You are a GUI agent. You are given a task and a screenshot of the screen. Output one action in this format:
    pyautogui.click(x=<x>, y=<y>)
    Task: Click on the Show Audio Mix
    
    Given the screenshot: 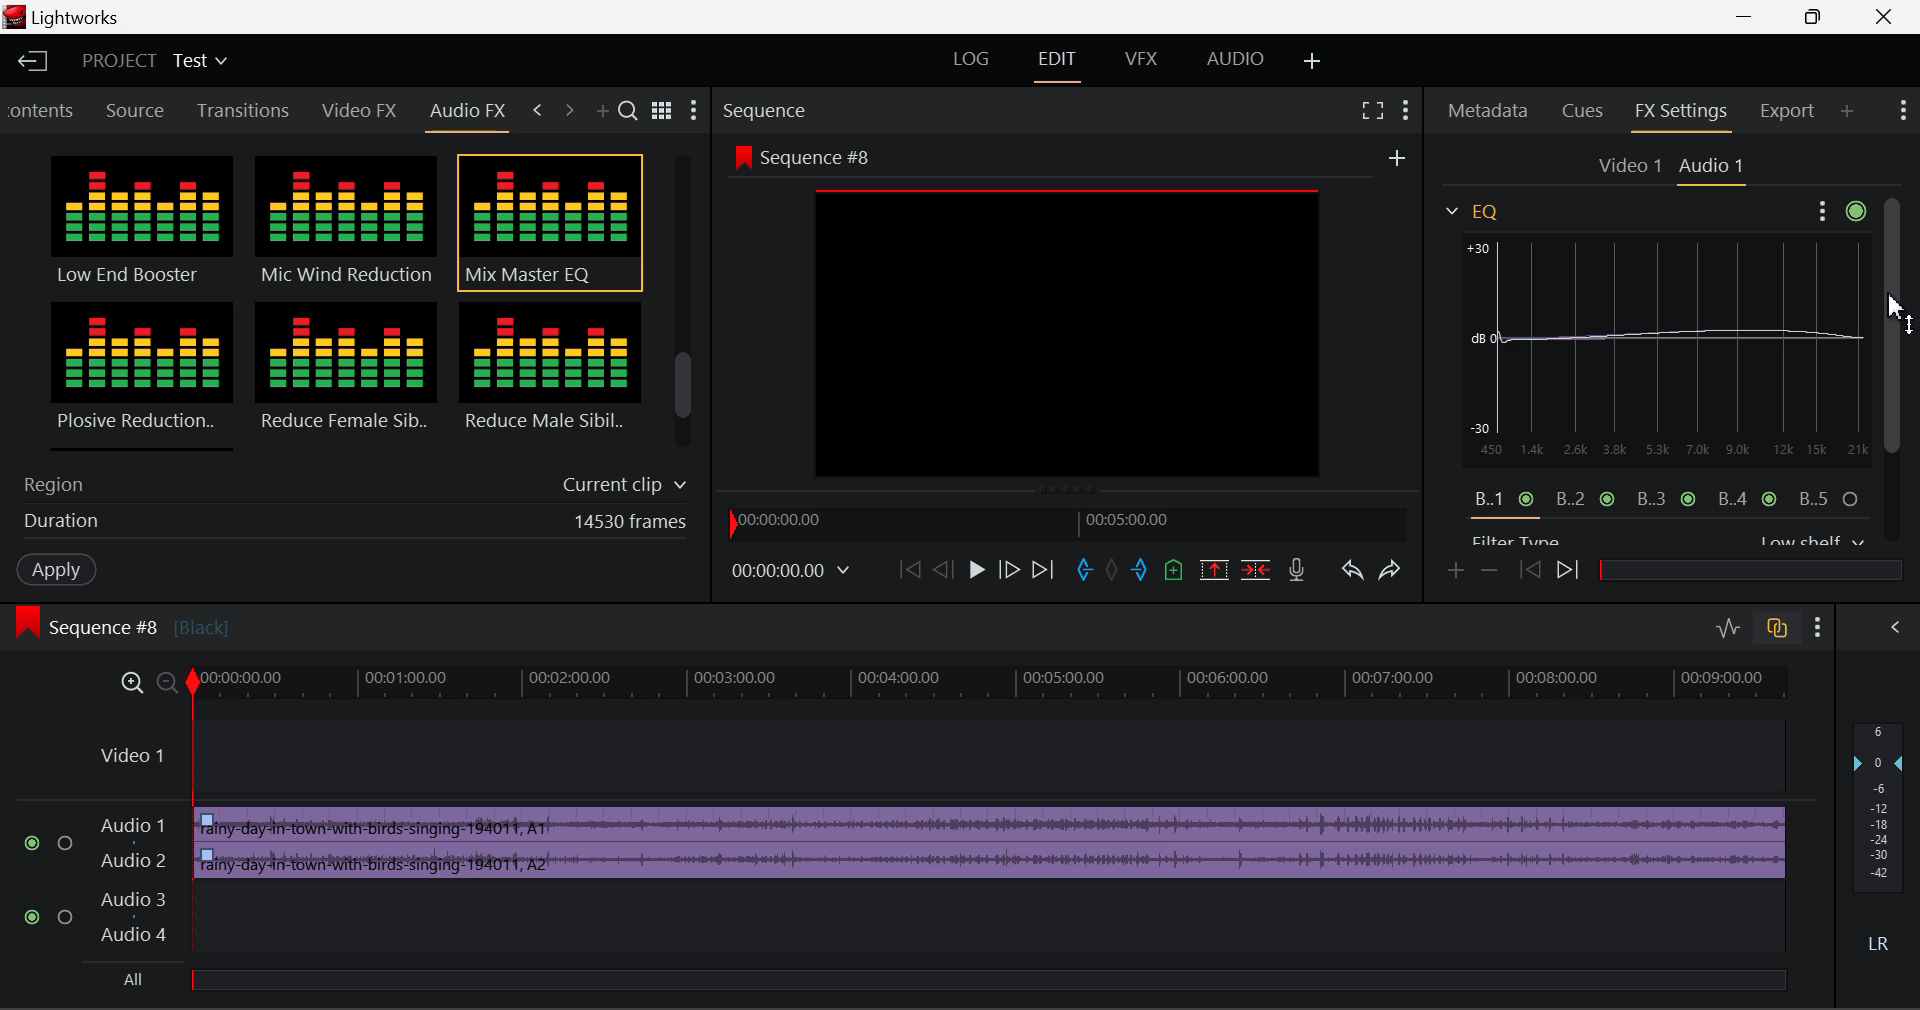 What is the action you would take?
    pyautogui.click(x=1892, y=627)
    